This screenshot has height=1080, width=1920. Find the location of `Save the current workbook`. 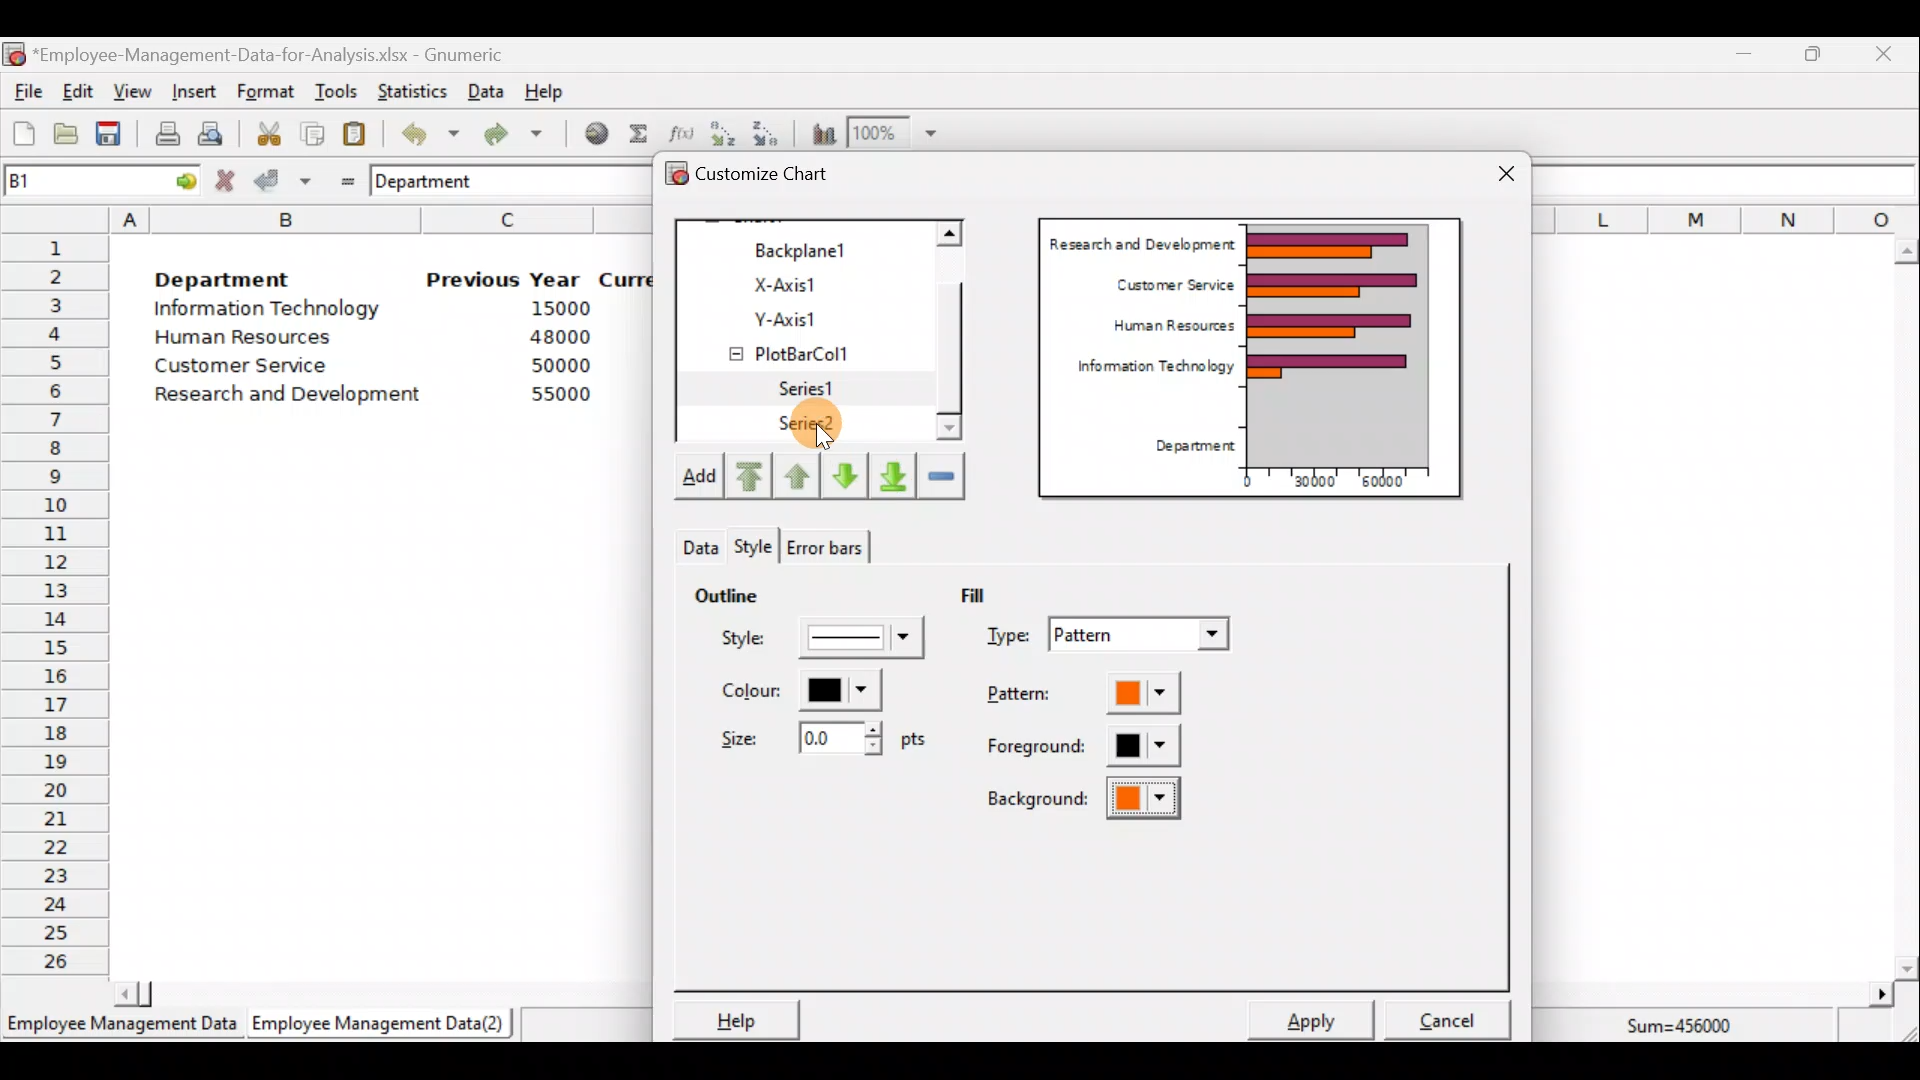

Save the current workbook is located at coordinates (115, 137).